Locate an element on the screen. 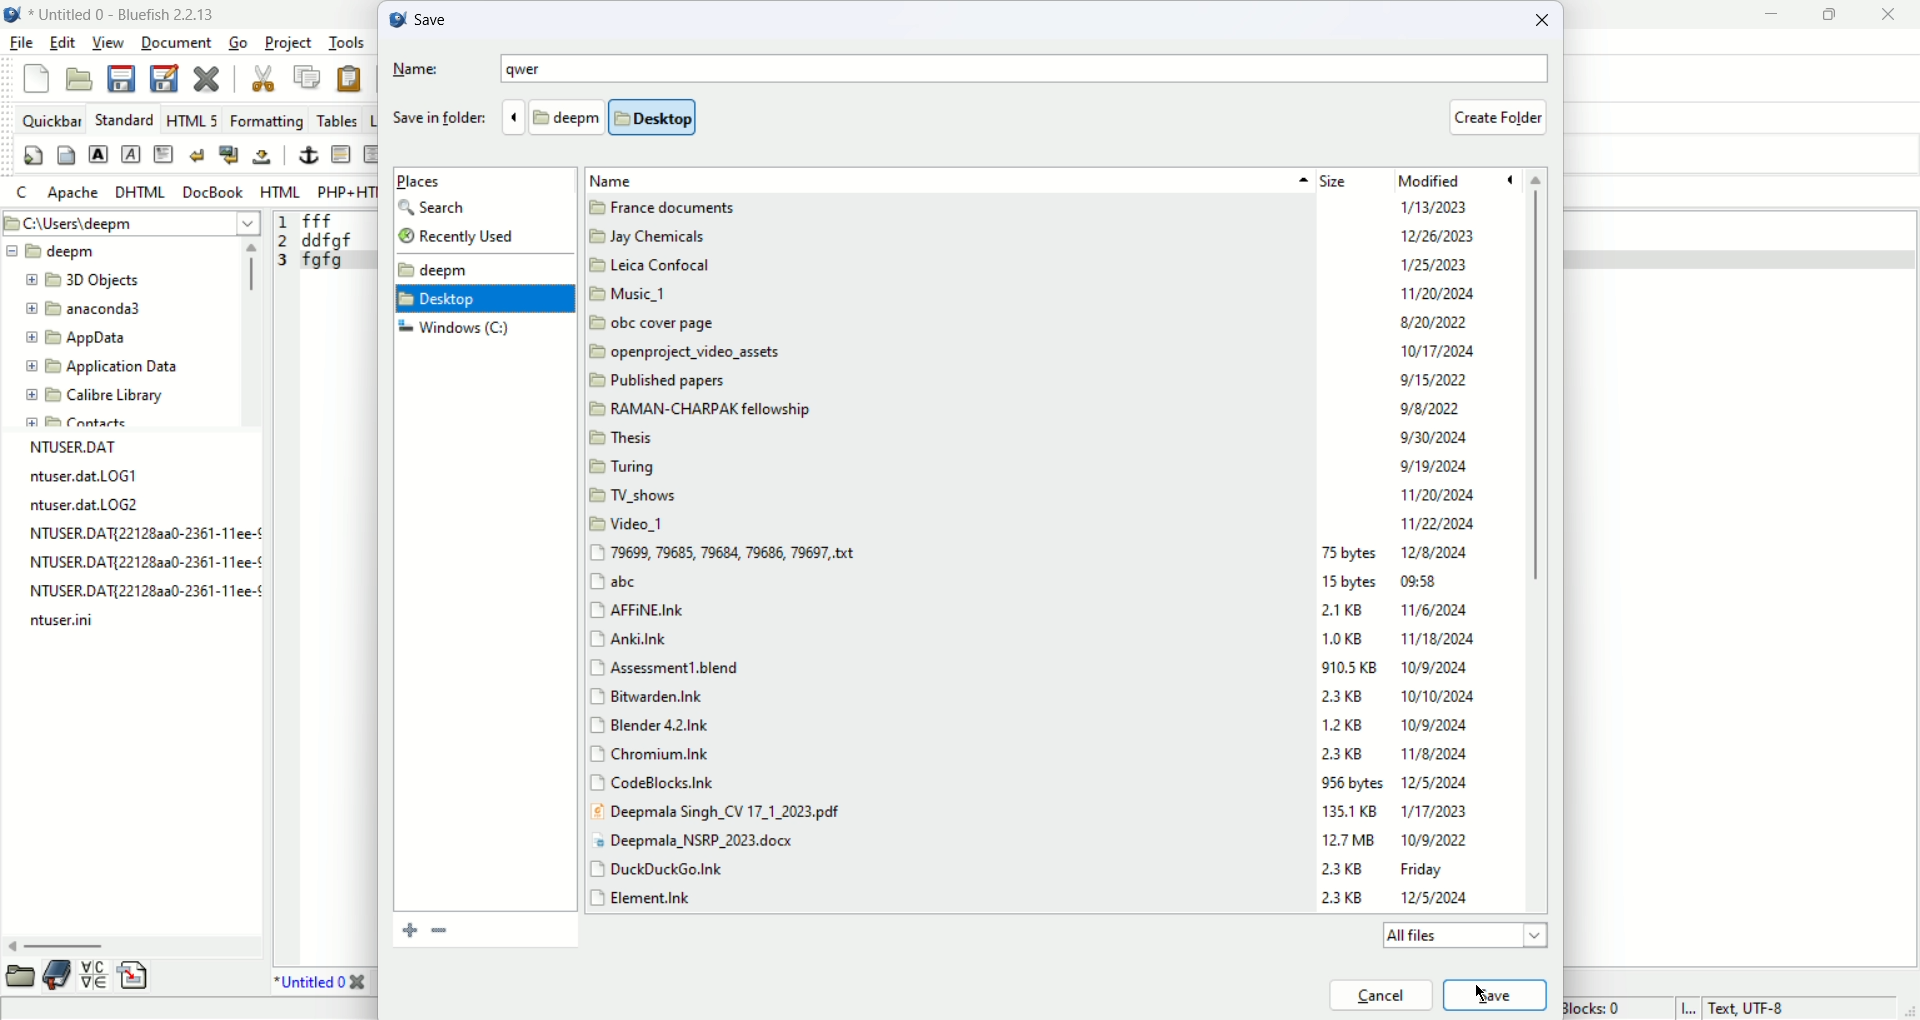 This screenshot has height=1020, width=1920. DHTML is located at coordinates (138, 191).